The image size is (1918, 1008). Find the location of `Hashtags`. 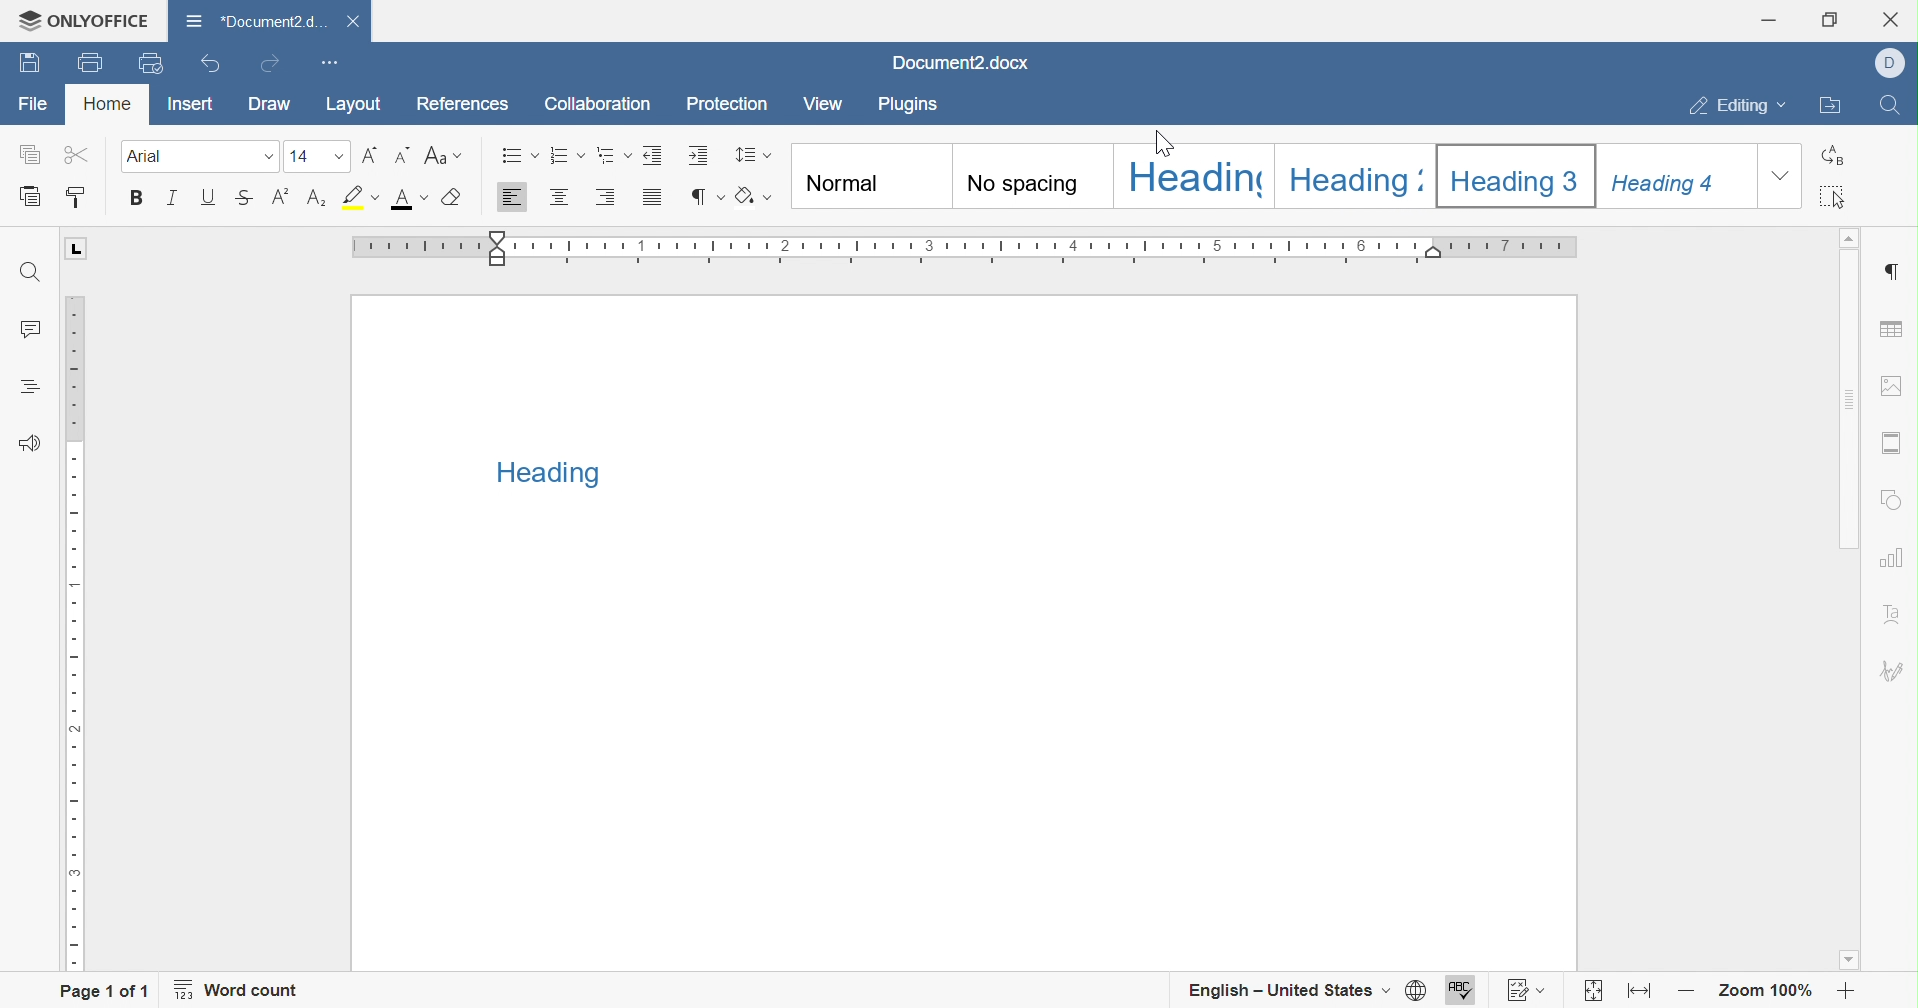

Hashtags is located at coordinates (22, 387).